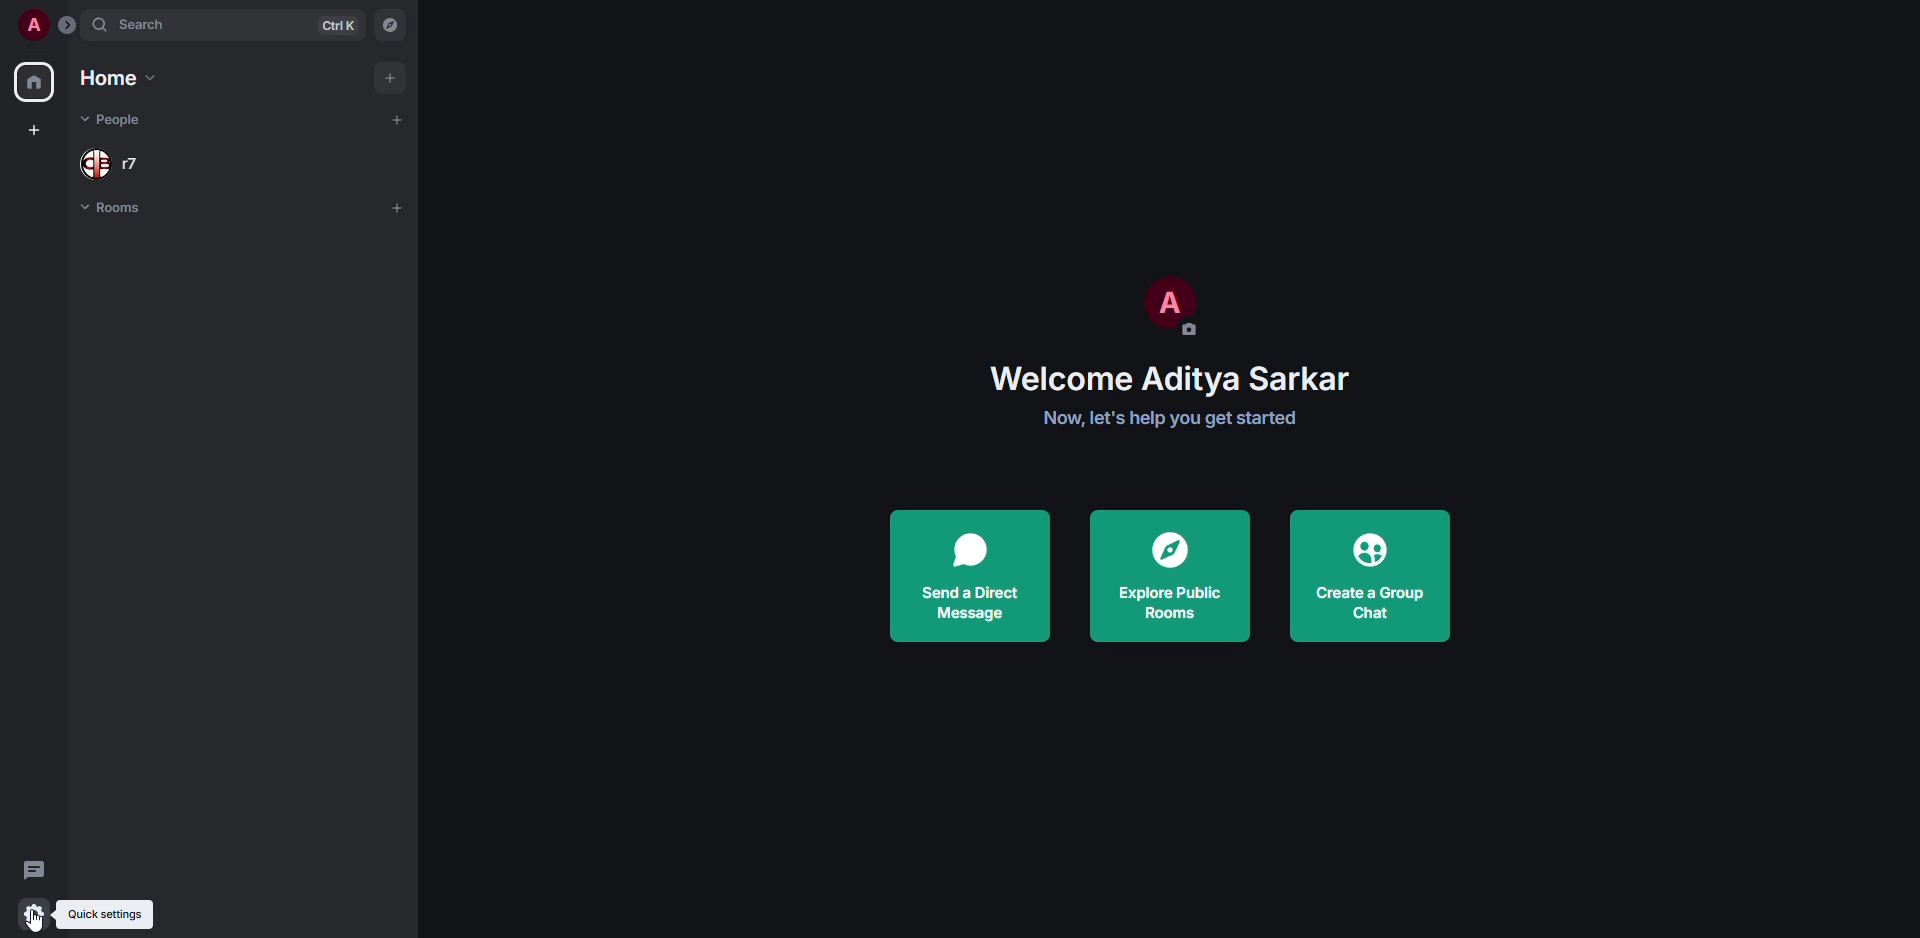  Describe the element at coordinates (398, 207) in the screenshot. I see `add` at that location.